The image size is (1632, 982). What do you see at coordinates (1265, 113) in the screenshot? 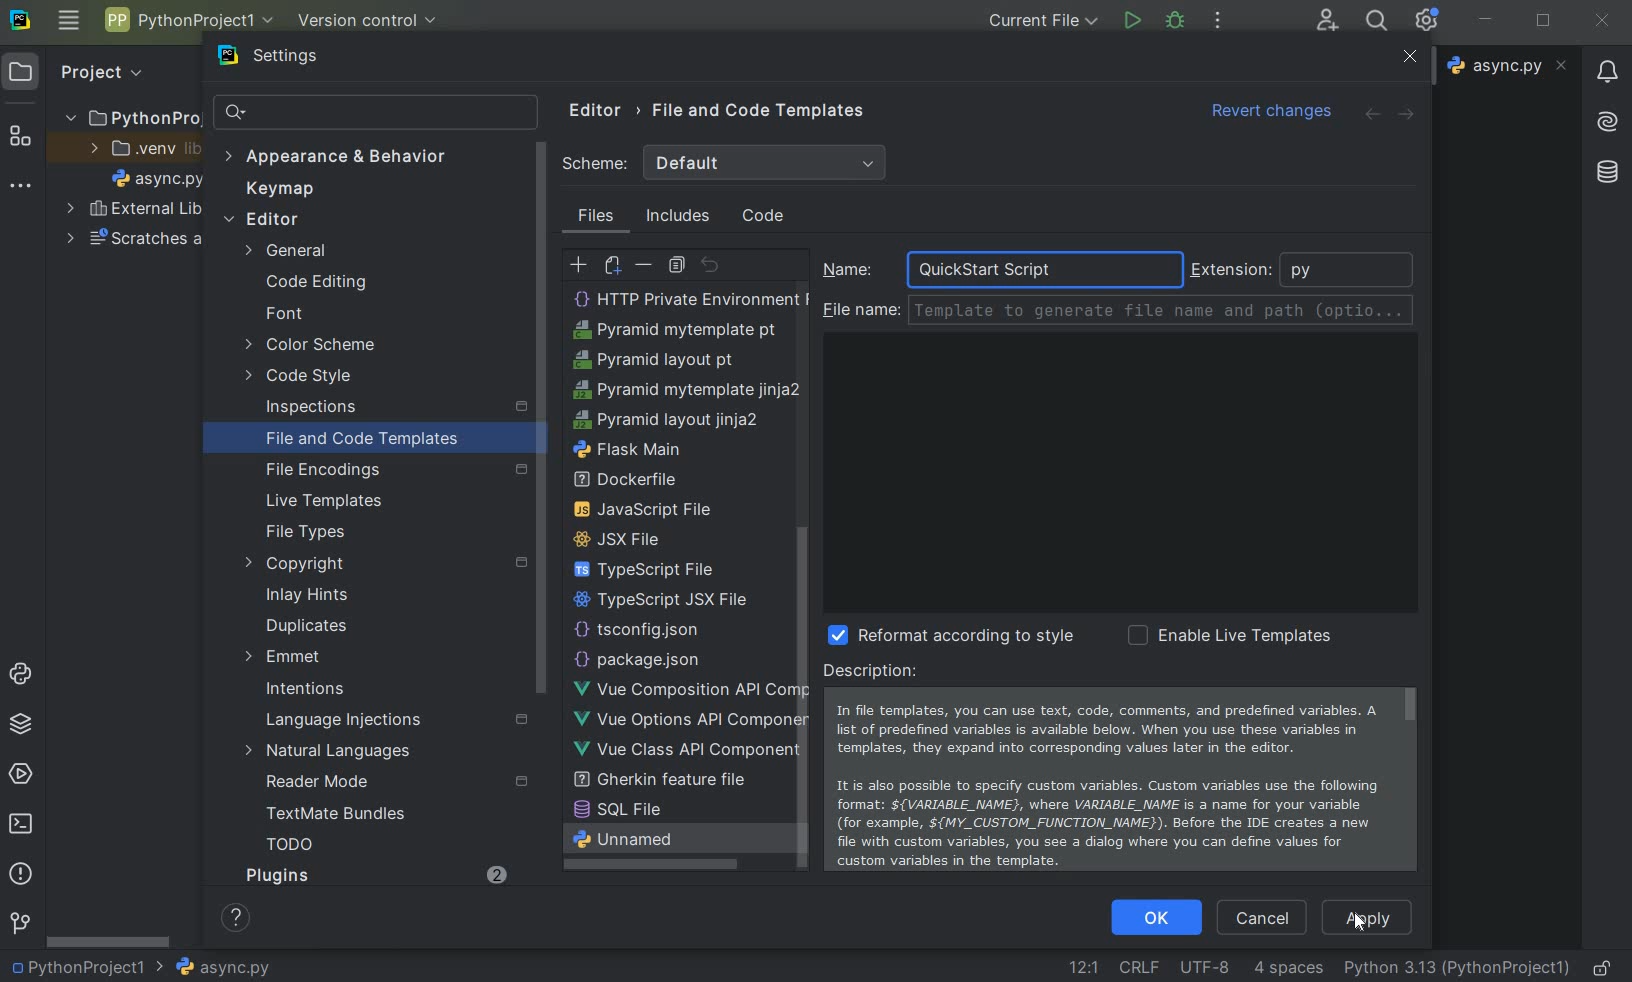
I see `revert changes` at bounding box center [1265, 113].